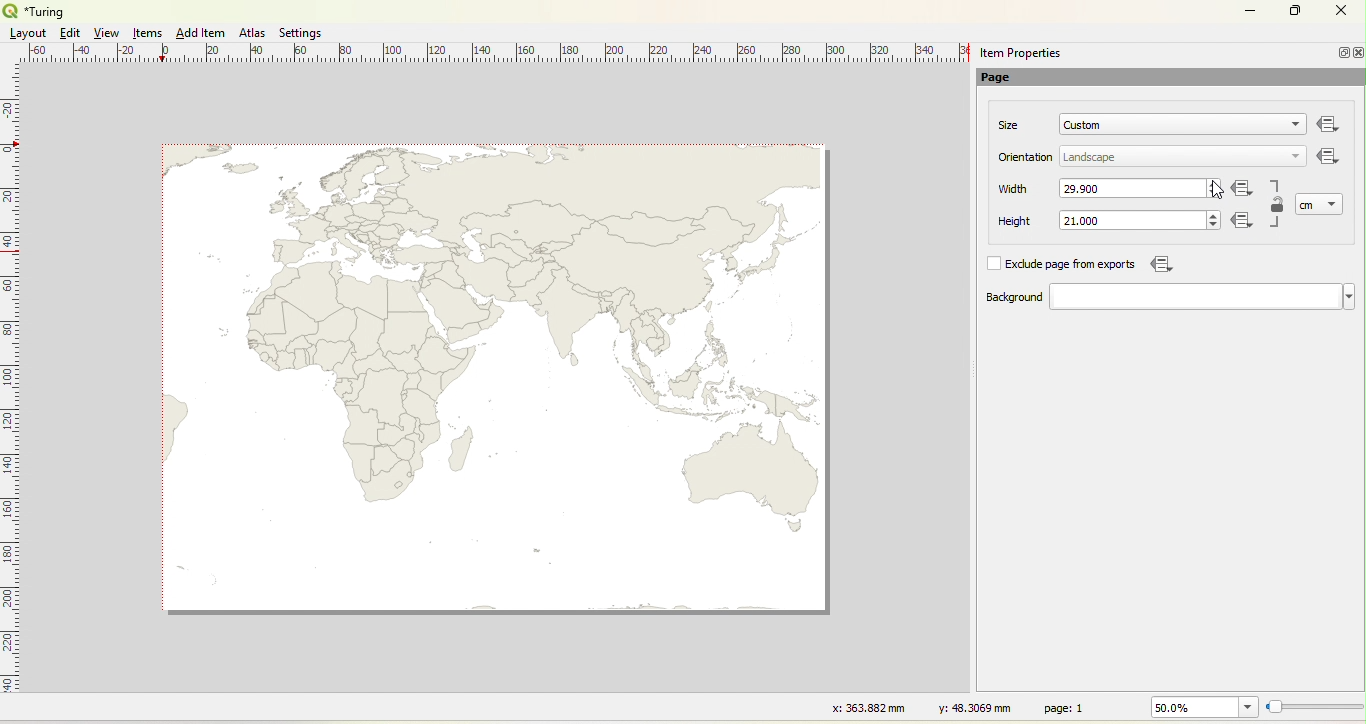 The height and width of the screenshot is (724, 1366). I want to click on Maximize, so click(1296, 12).